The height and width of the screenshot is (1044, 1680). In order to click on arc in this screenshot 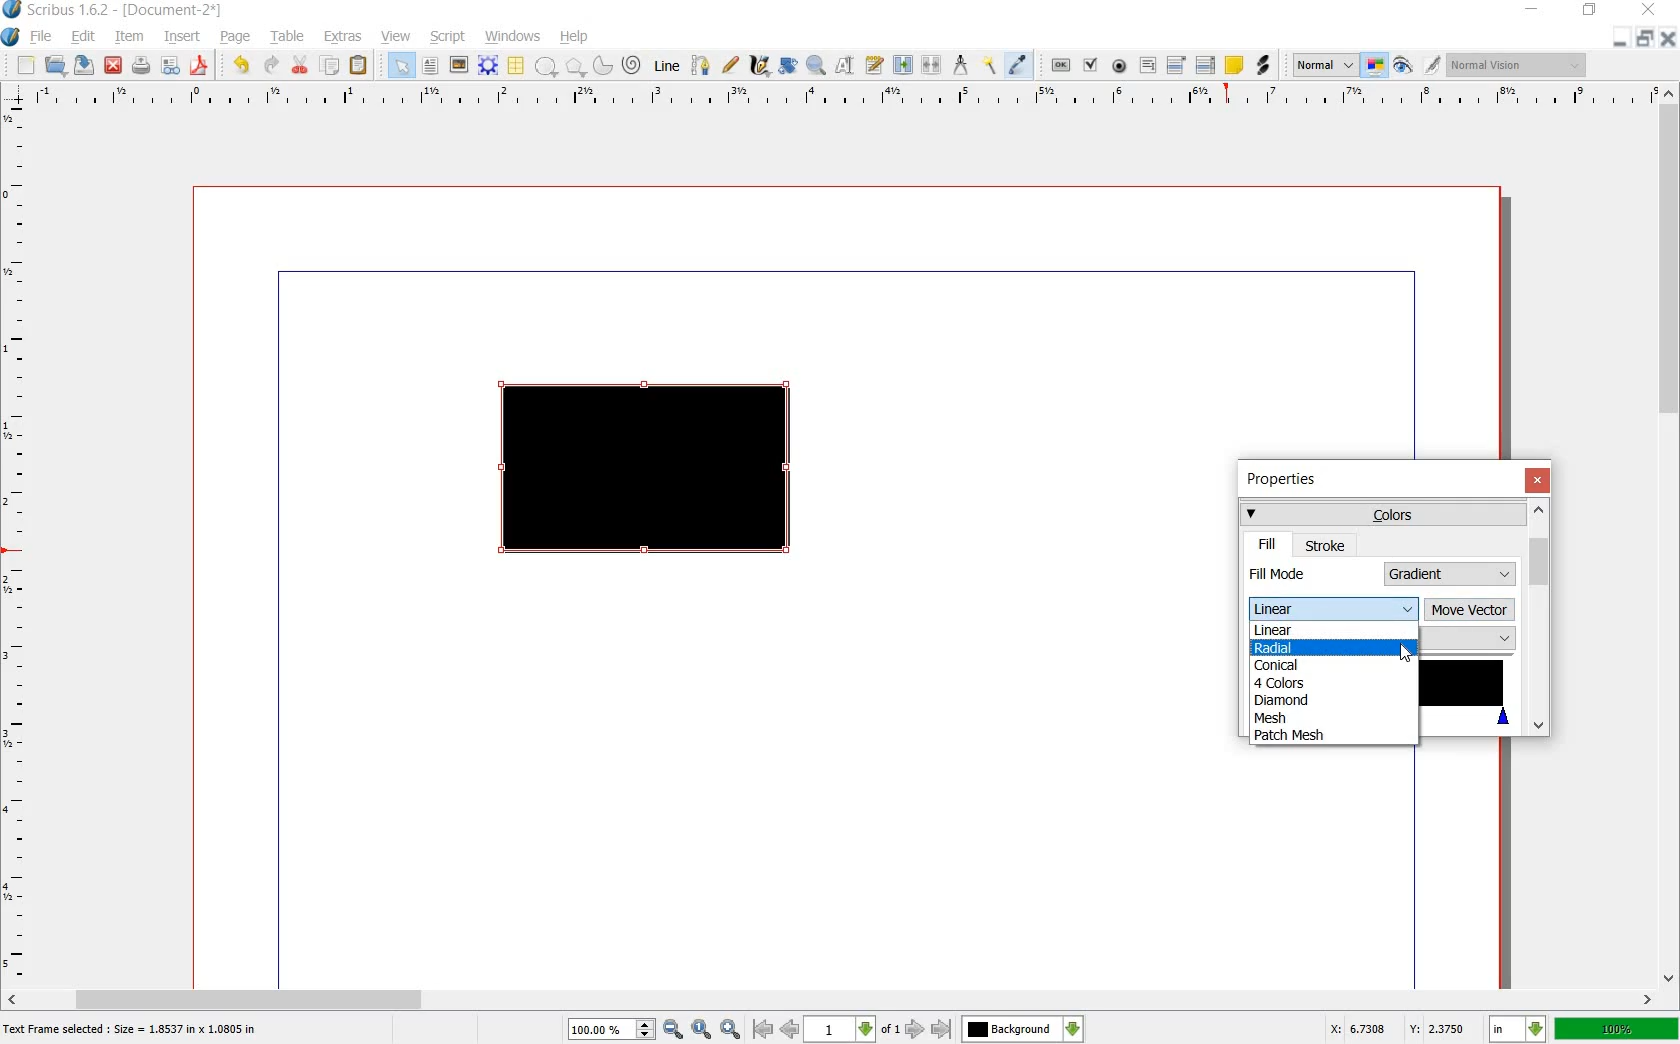, I will do `click(601, 64)`.